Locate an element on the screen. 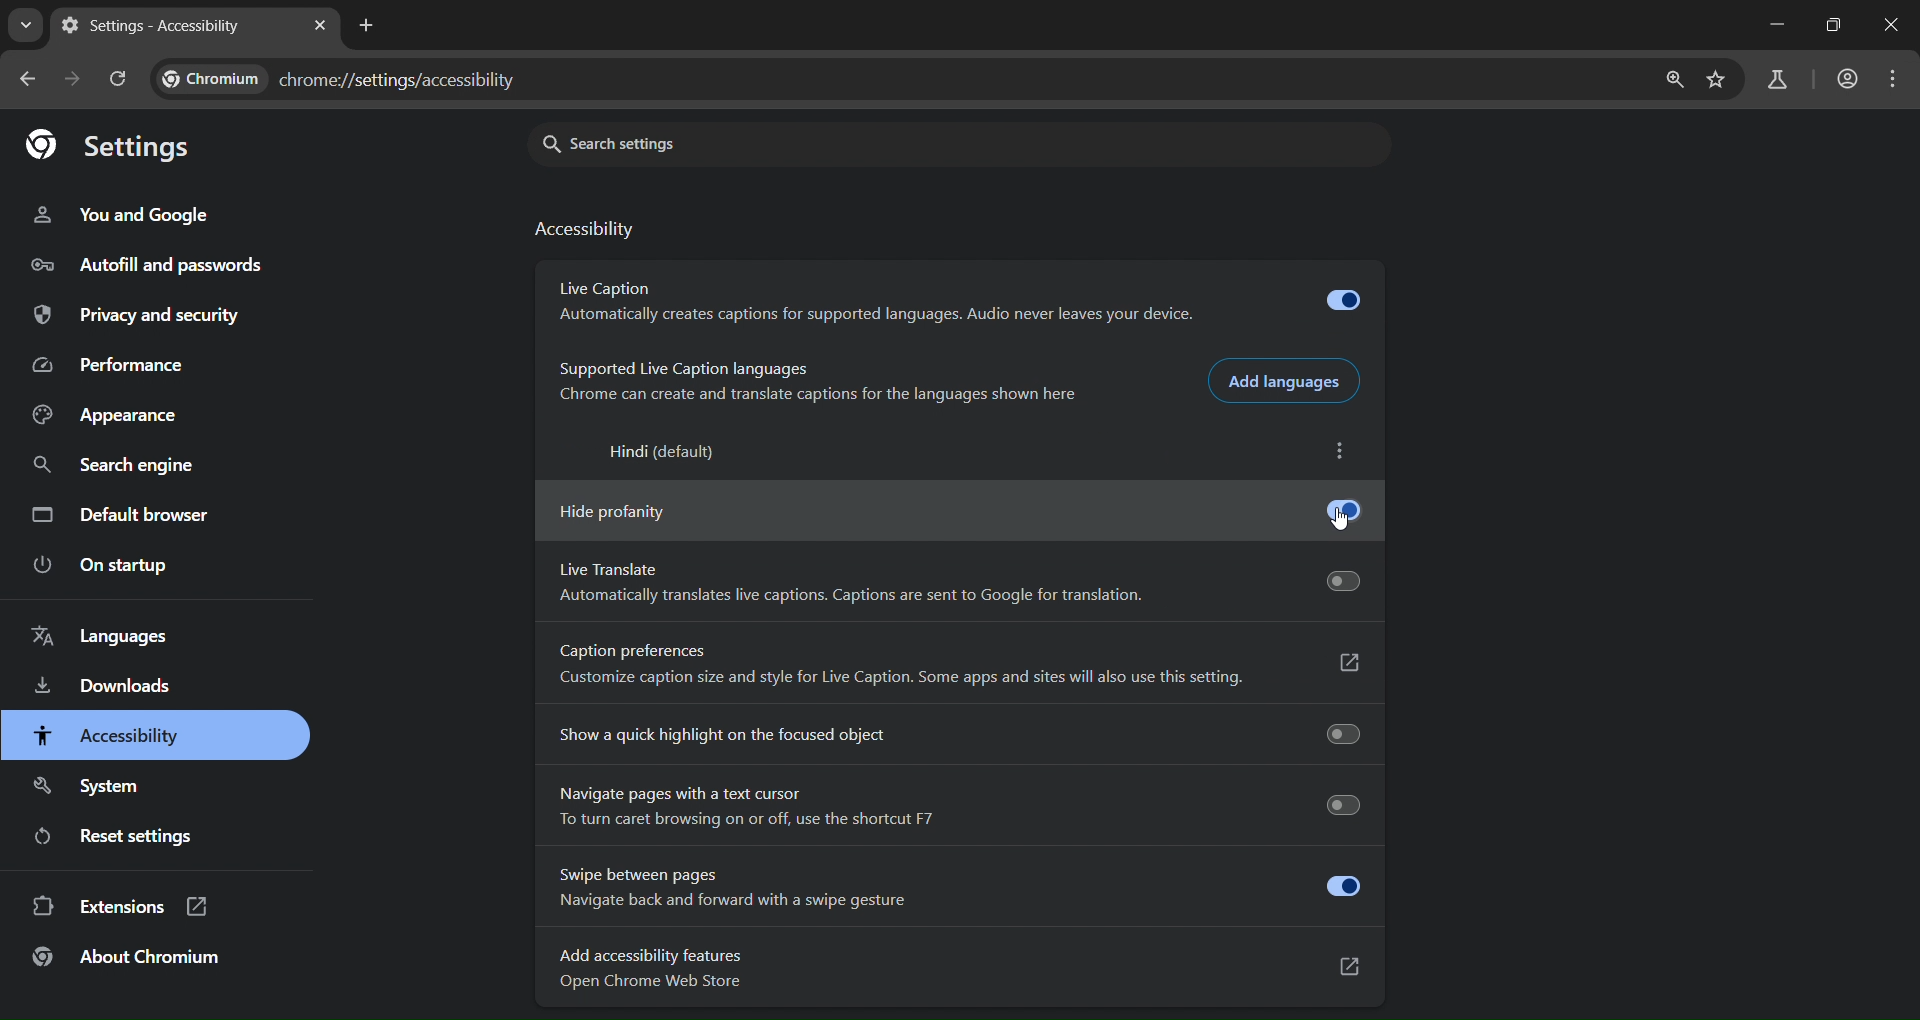 The image size is (1920, 1020). on startup is located at coordinates (106, 566).